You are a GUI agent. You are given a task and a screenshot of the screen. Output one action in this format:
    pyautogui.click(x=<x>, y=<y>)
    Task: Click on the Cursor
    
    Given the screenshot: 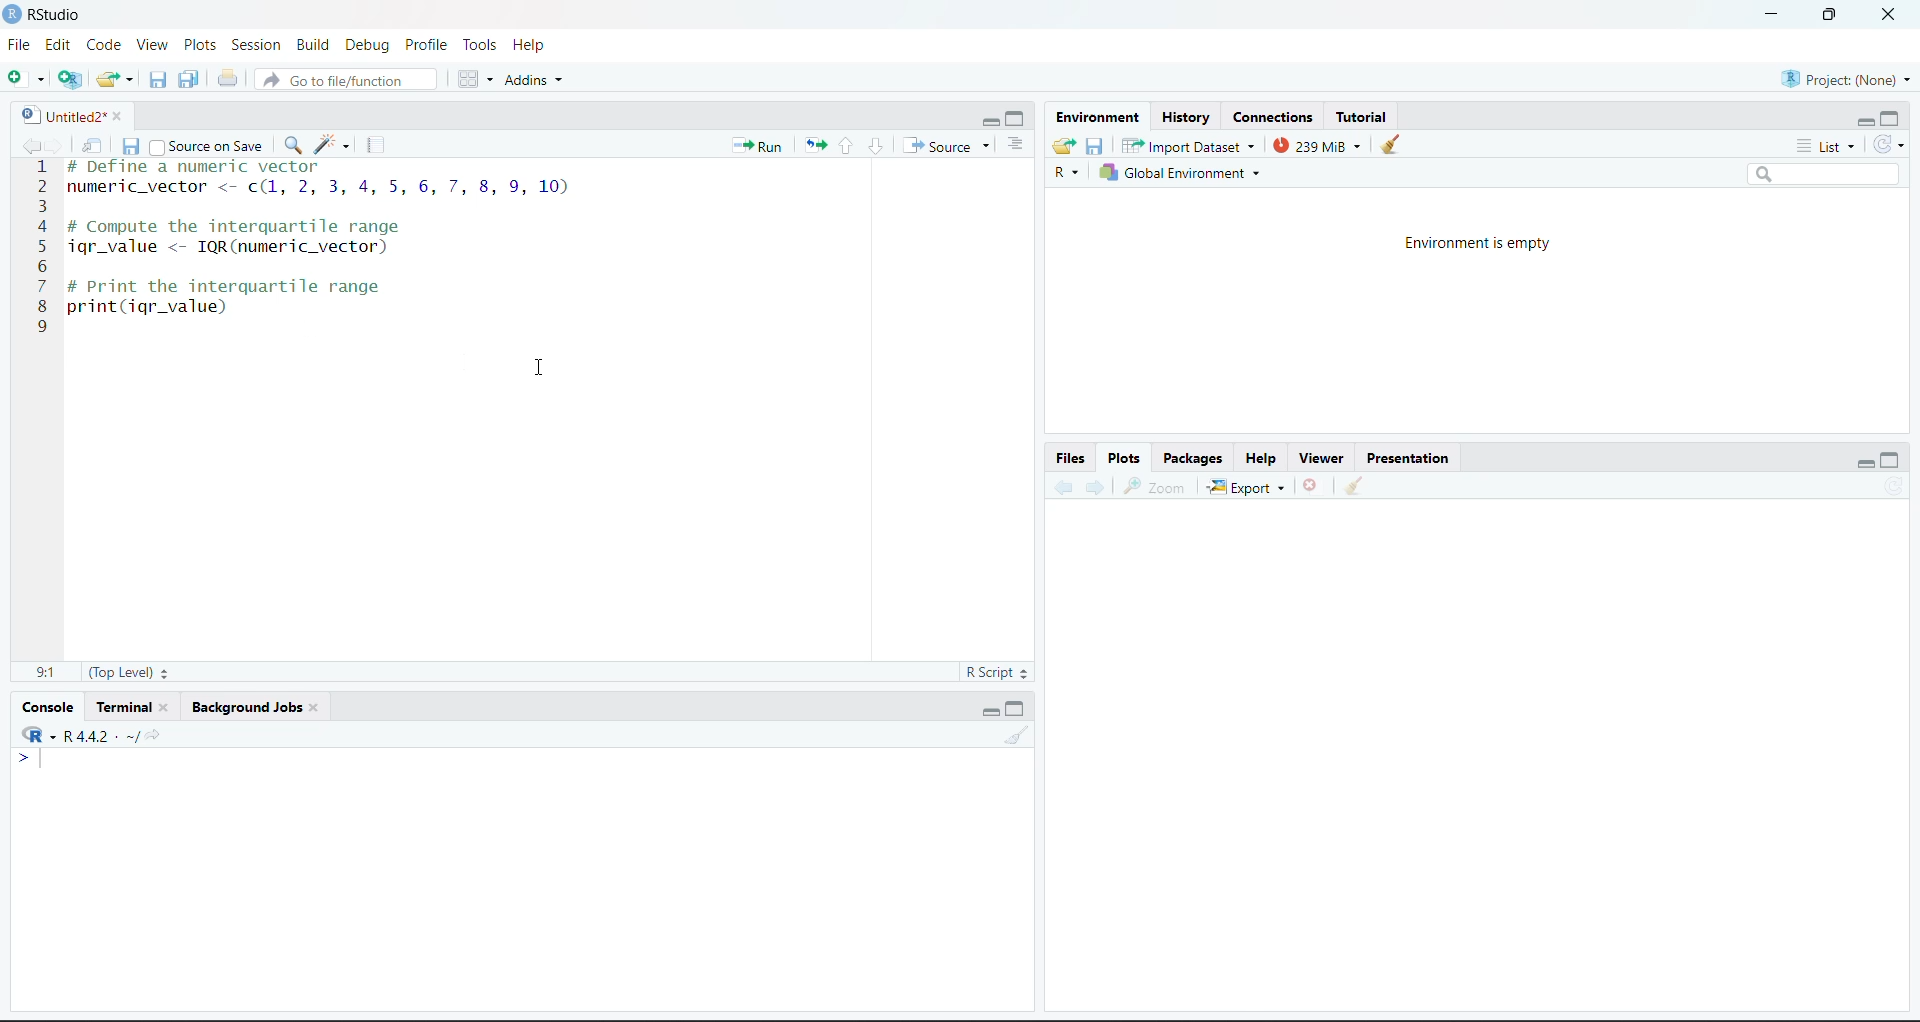 What is the action you would take?
    pyautogui.click(x=539, y=374)
    